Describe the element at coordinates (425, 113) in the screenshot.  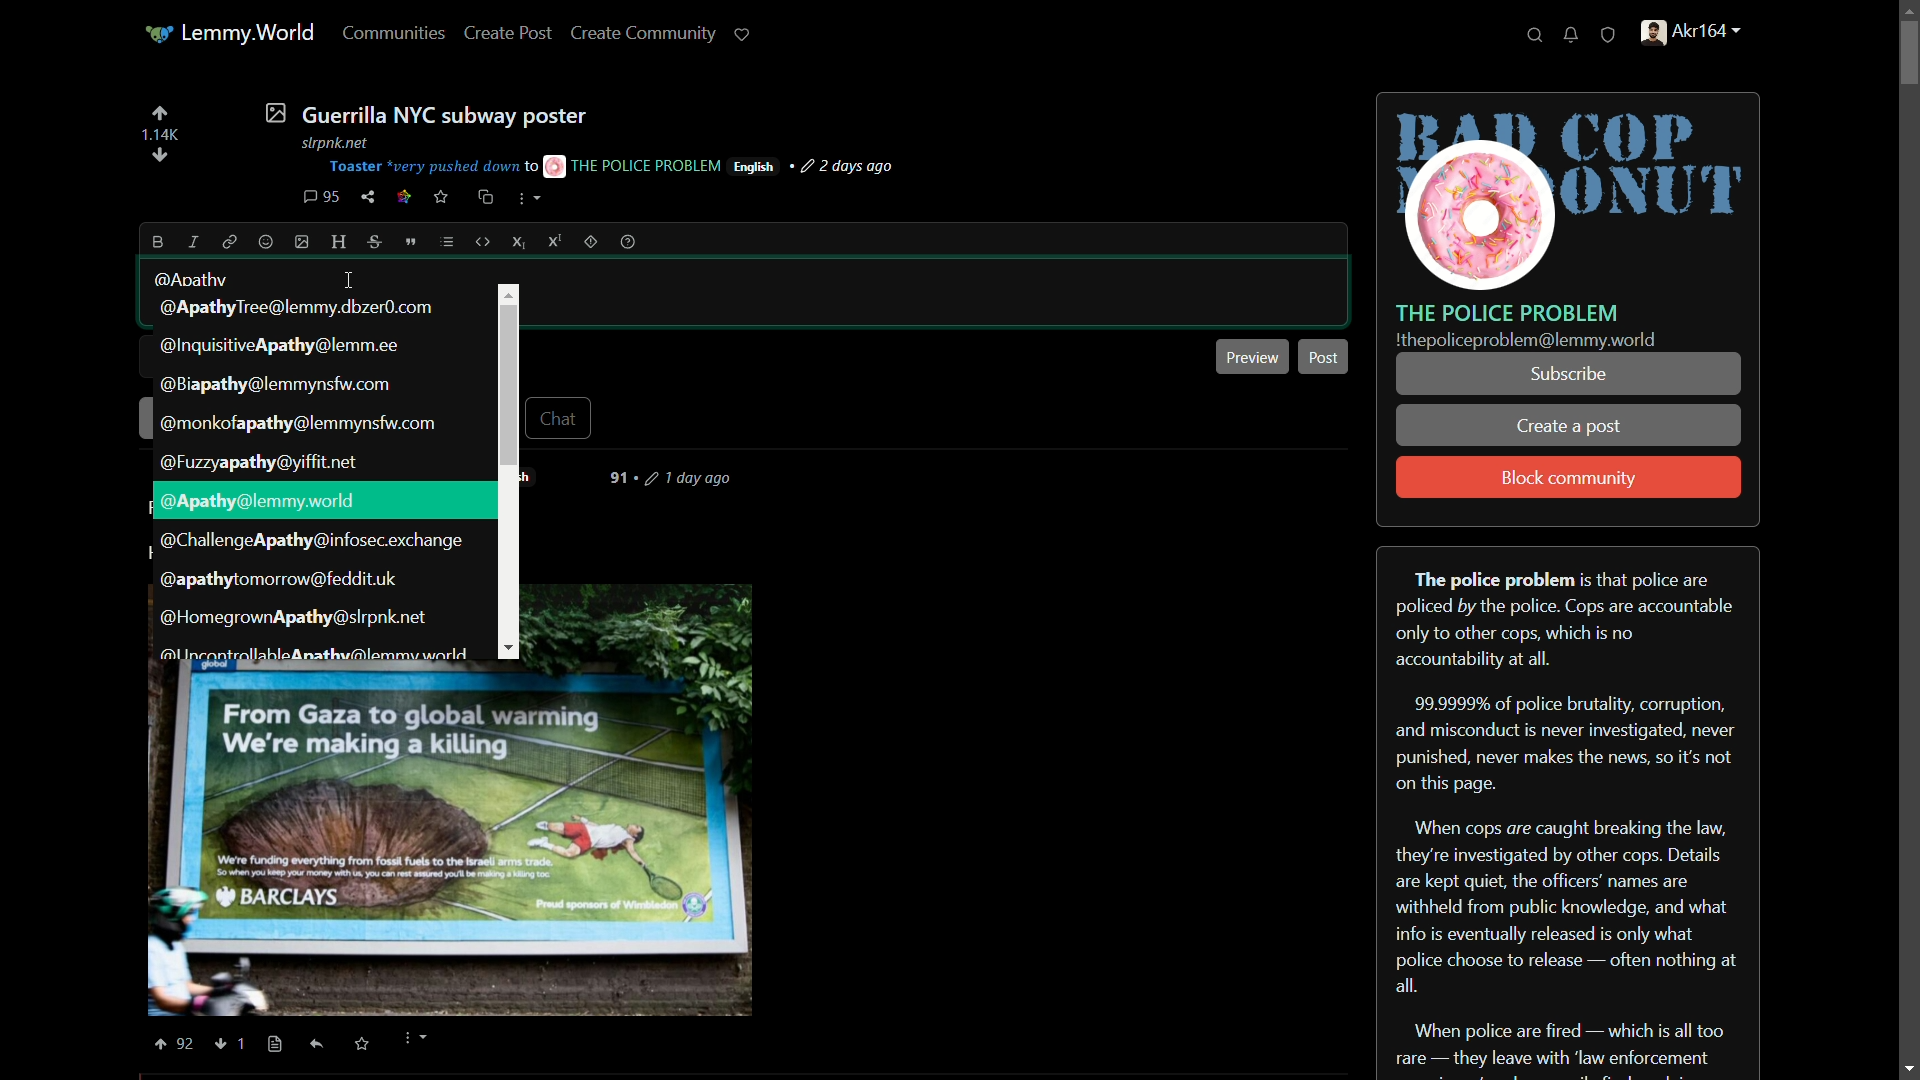
I see `post-title` at that location.